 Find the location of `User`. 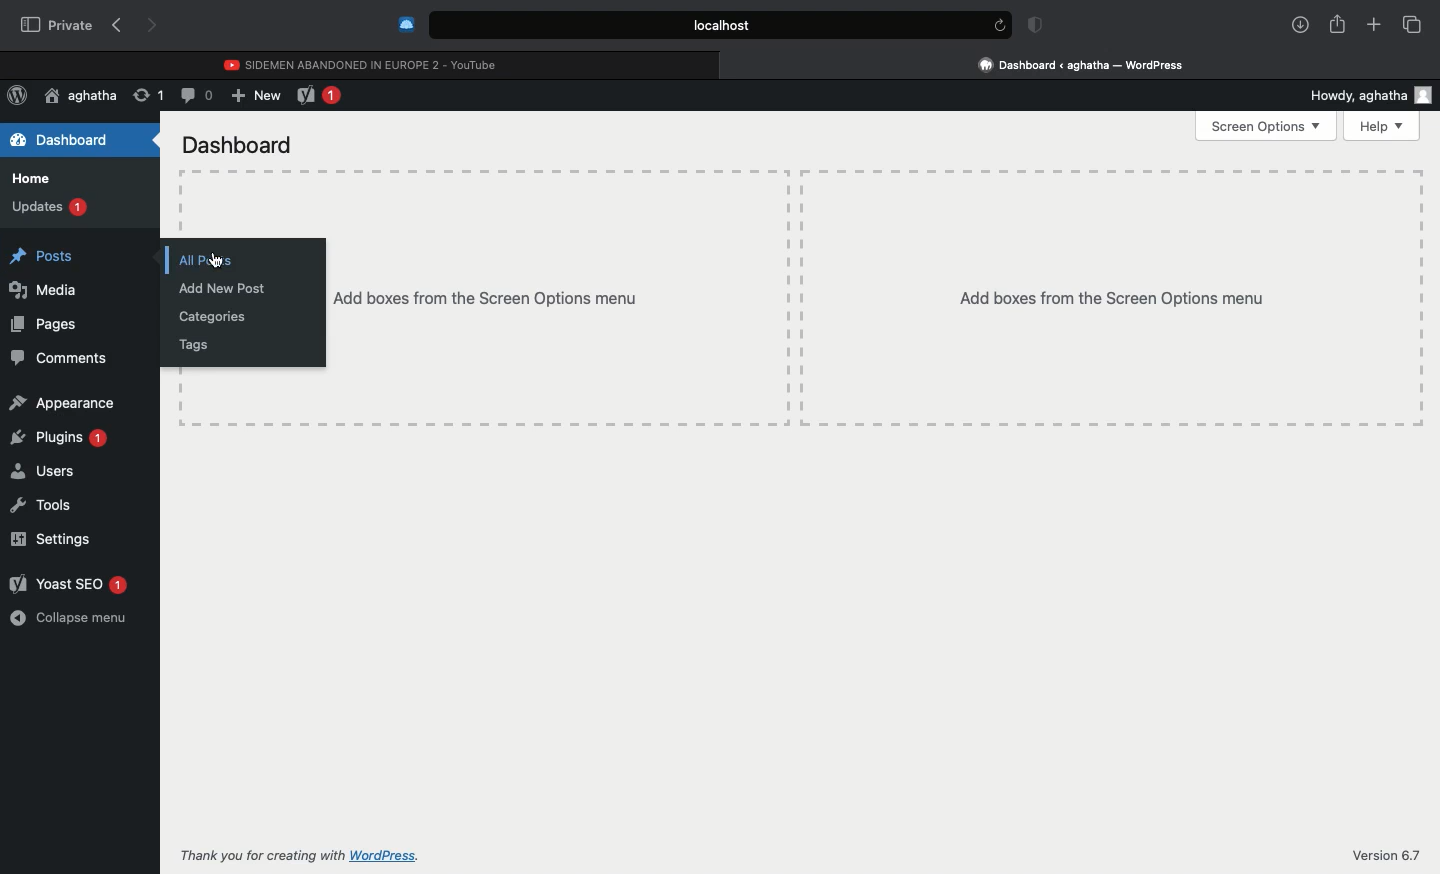

User is located at coordinates (81, 96).